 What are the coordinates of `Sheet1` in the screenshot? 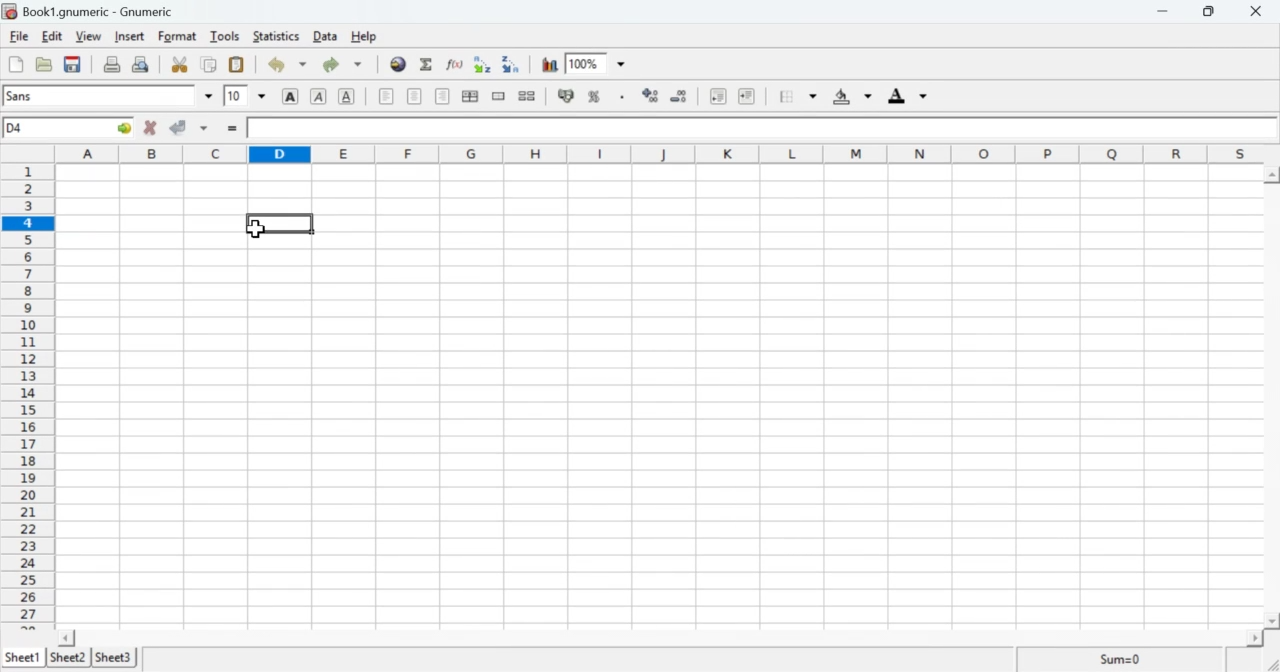 It's located at (23, 658).